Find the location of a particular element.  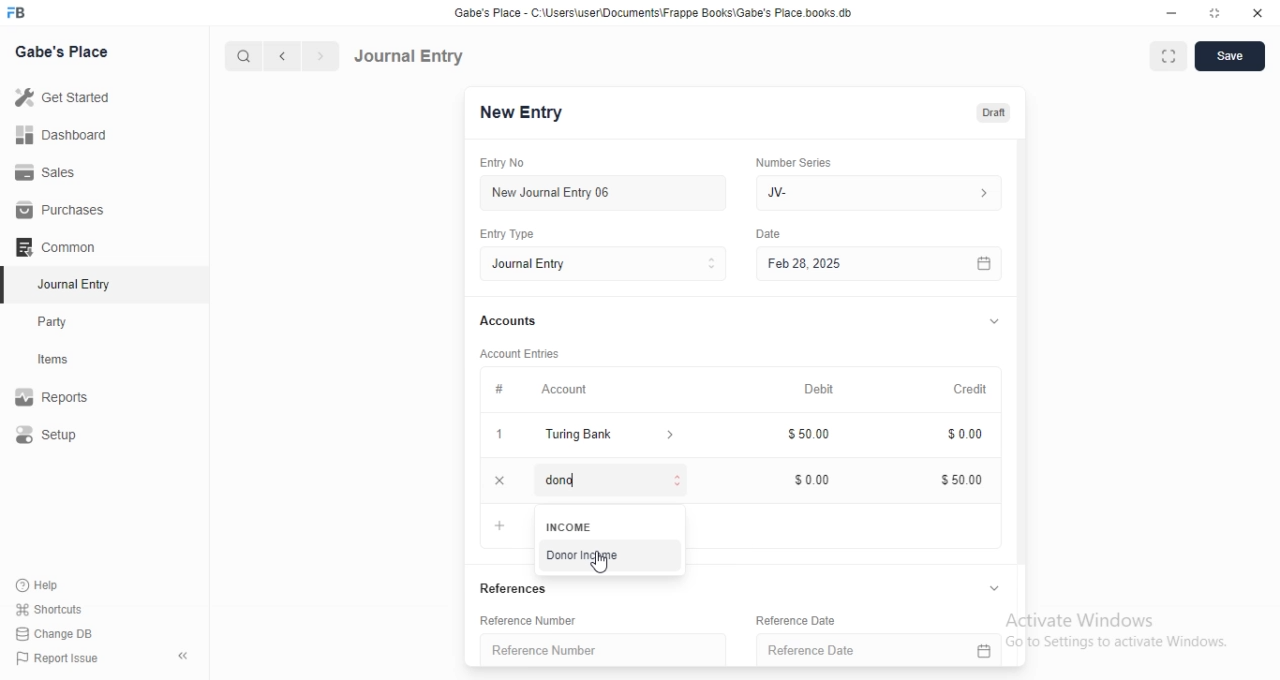

restore down is located at coordinates (1216, 15).